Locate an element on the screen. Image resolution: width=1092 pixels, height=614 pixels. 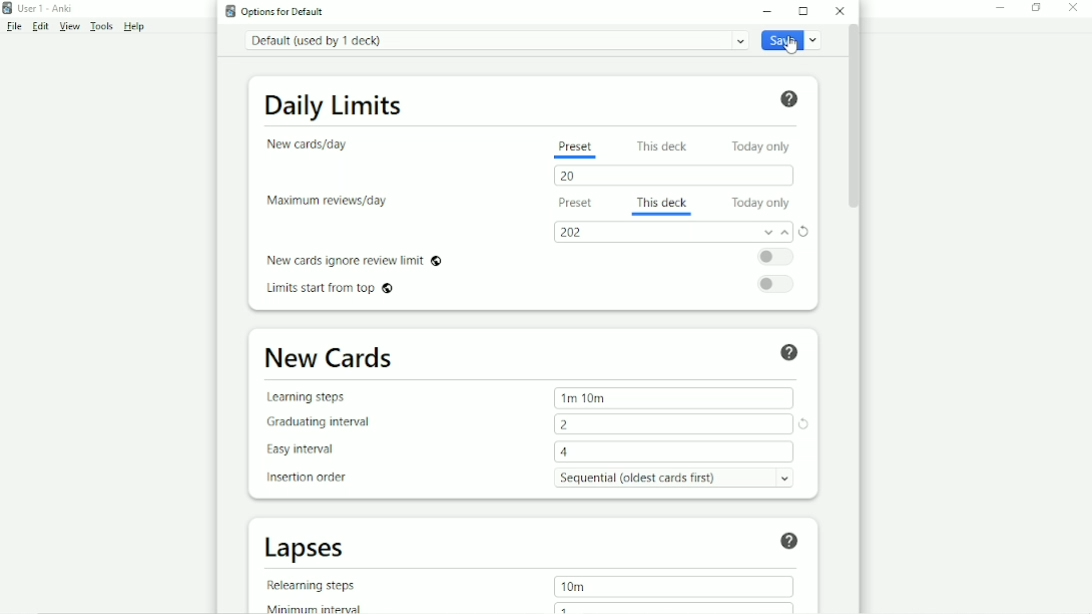
Daily Limits is located at coordinates (334, 103).